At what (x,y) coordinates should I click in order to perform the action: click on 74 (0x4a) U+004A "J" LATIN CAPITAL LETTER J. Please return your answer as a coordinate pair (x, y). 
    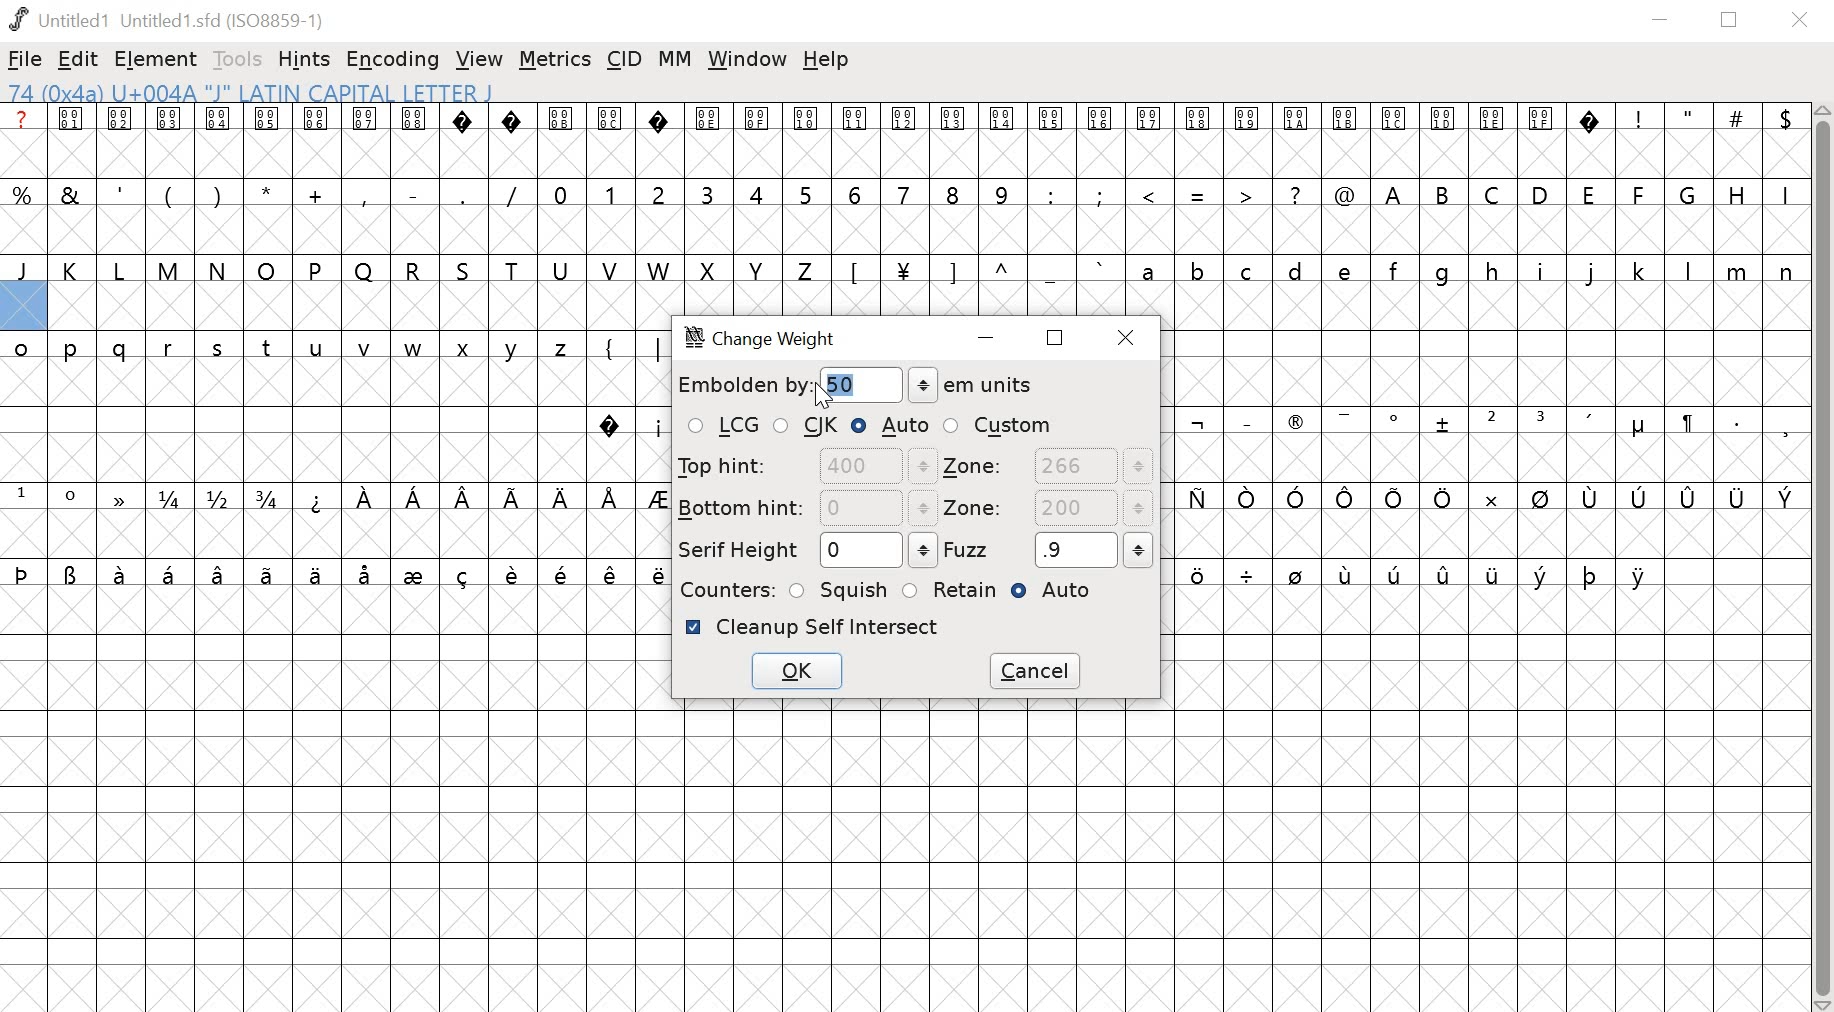
    Looking at the image, I should click on (378, 92).